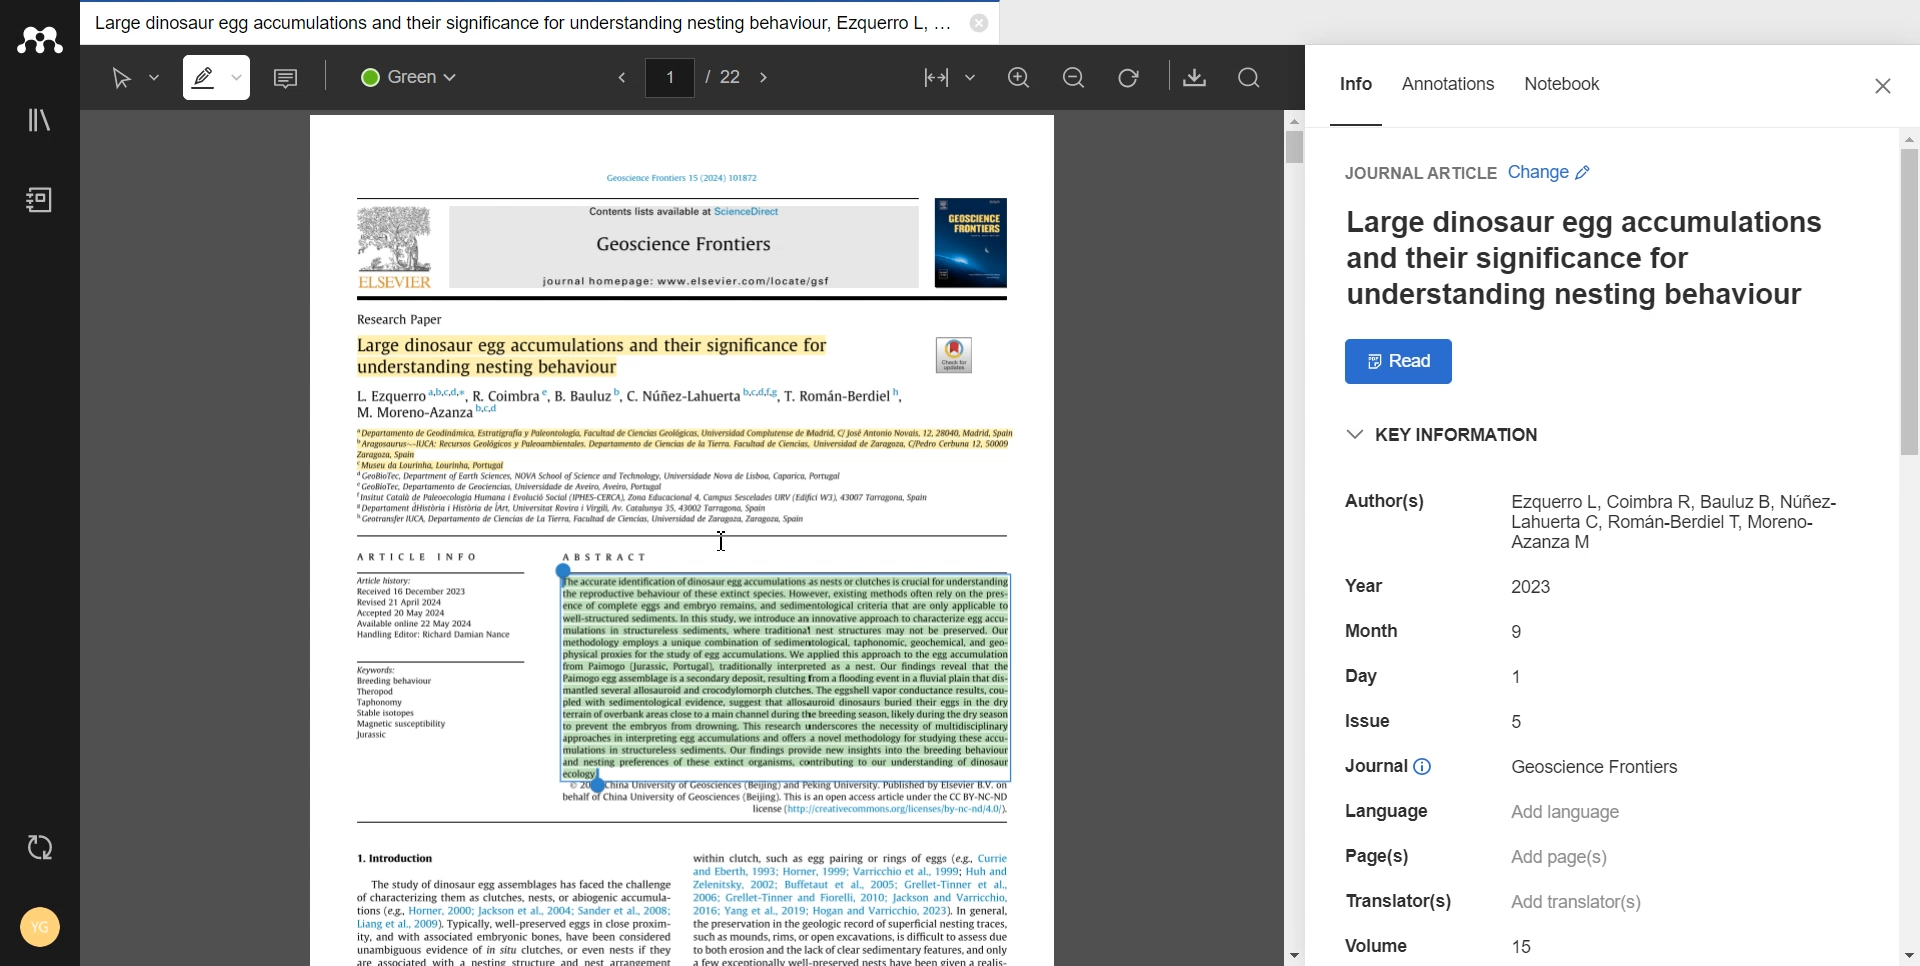  What do you see at coordinates (1449, 95) in the screenshot?
I see `Annotations` at bounding box center [1449, 95].